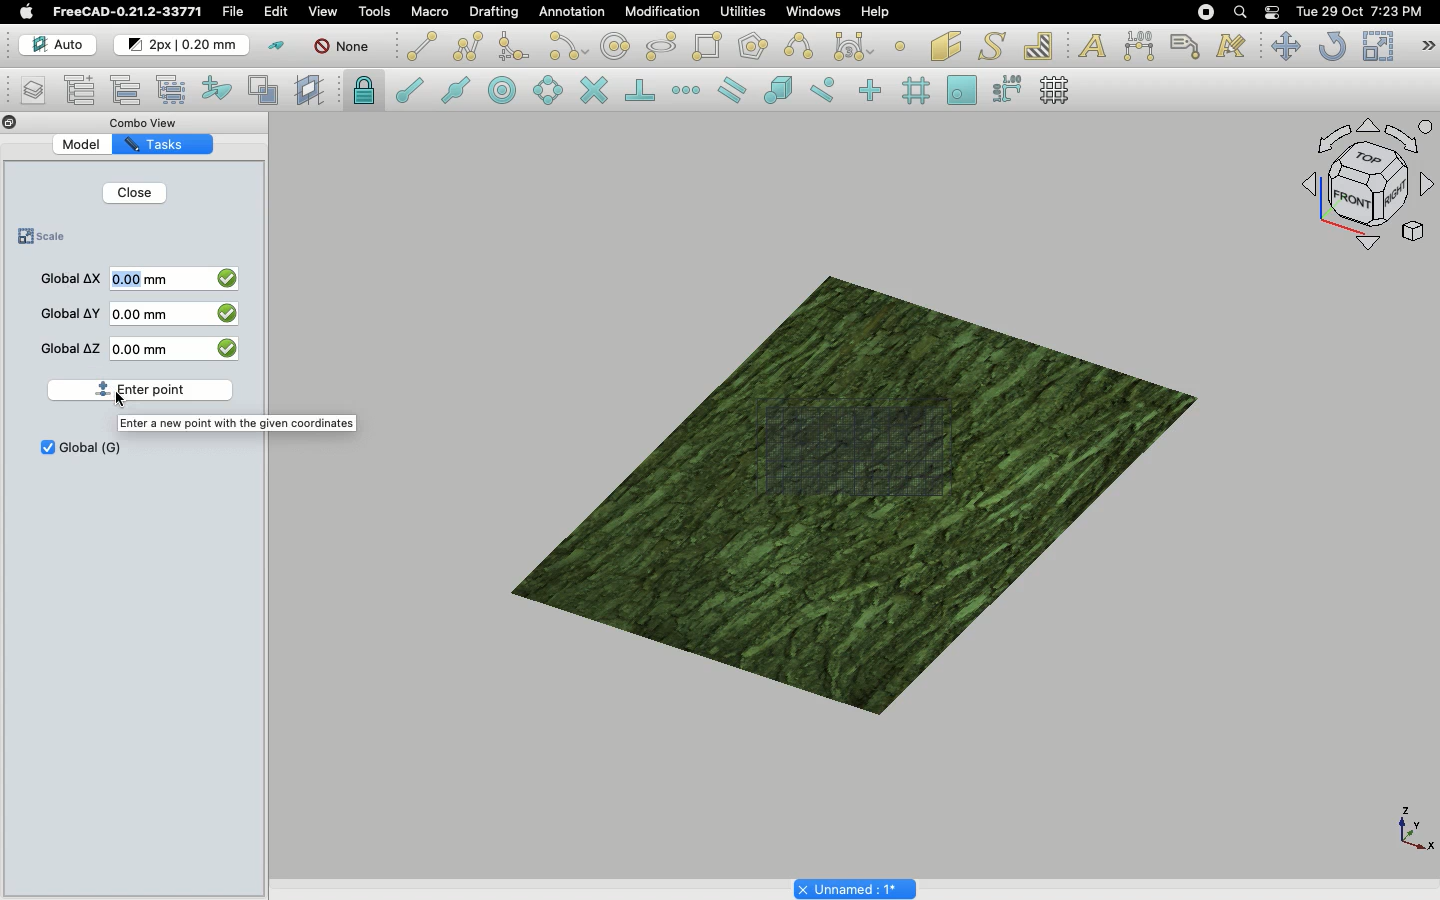 The image size is (1440, 900). I want to click on Snap intersection, so click(593, 88).